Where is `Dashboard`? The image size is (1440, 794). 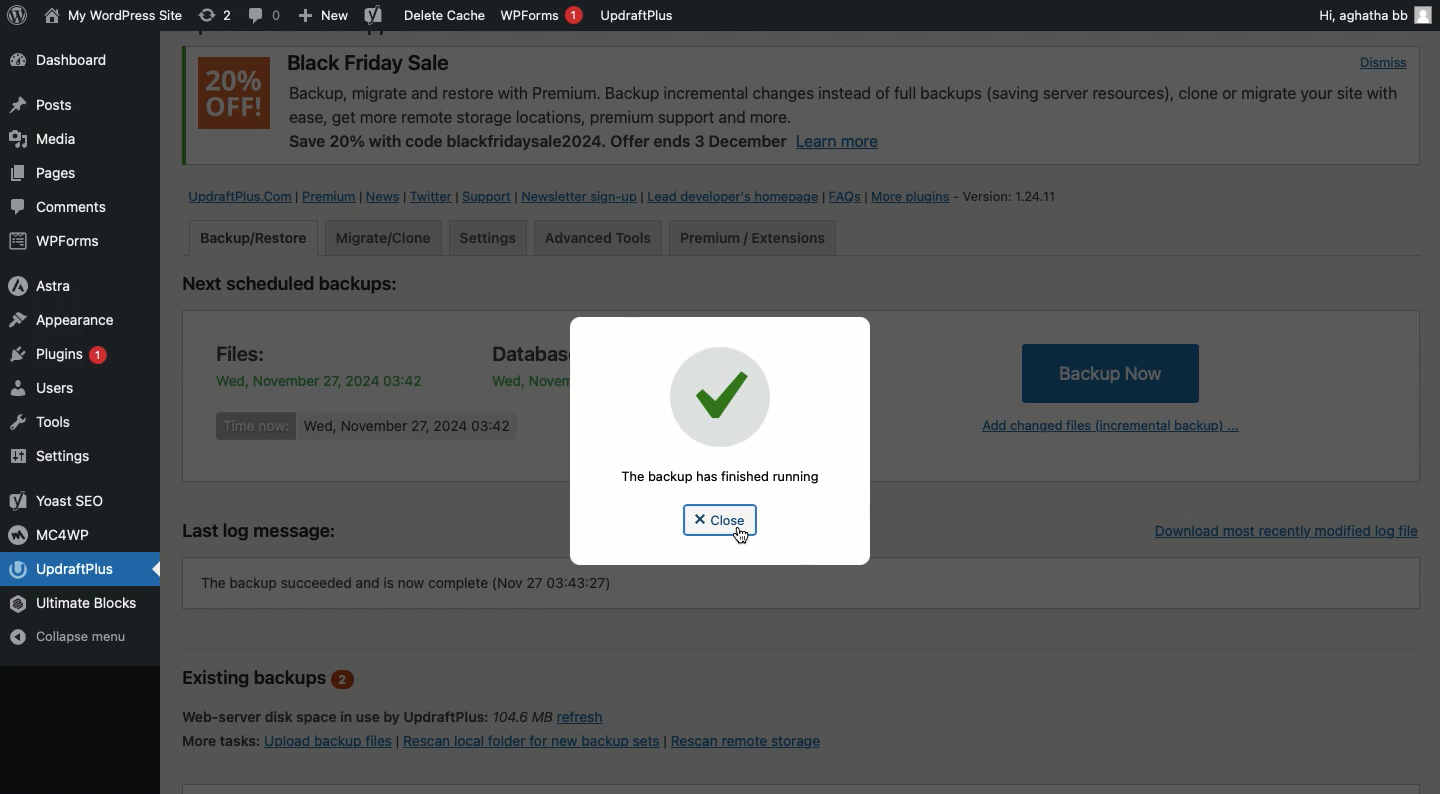
Dashboard is located at coordinates (72, 62).